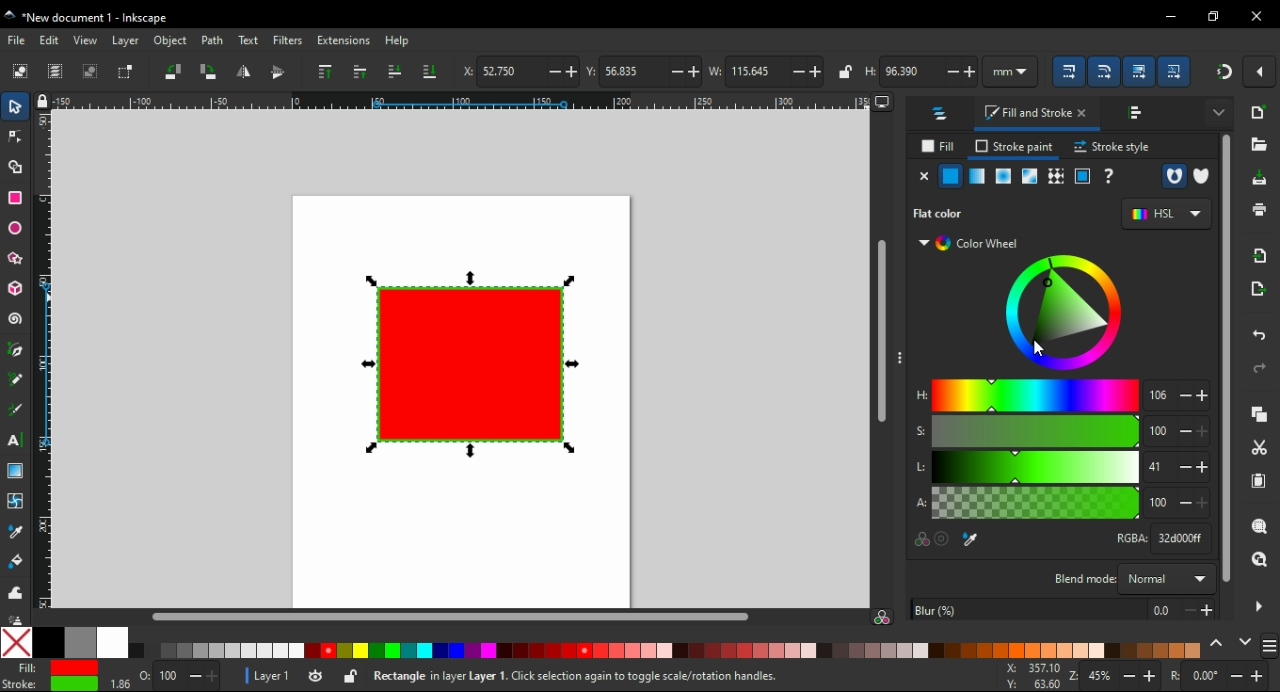  Describe the element at coordinates (1015, 147) in the screenshot. I see `stroke paint` at that location.